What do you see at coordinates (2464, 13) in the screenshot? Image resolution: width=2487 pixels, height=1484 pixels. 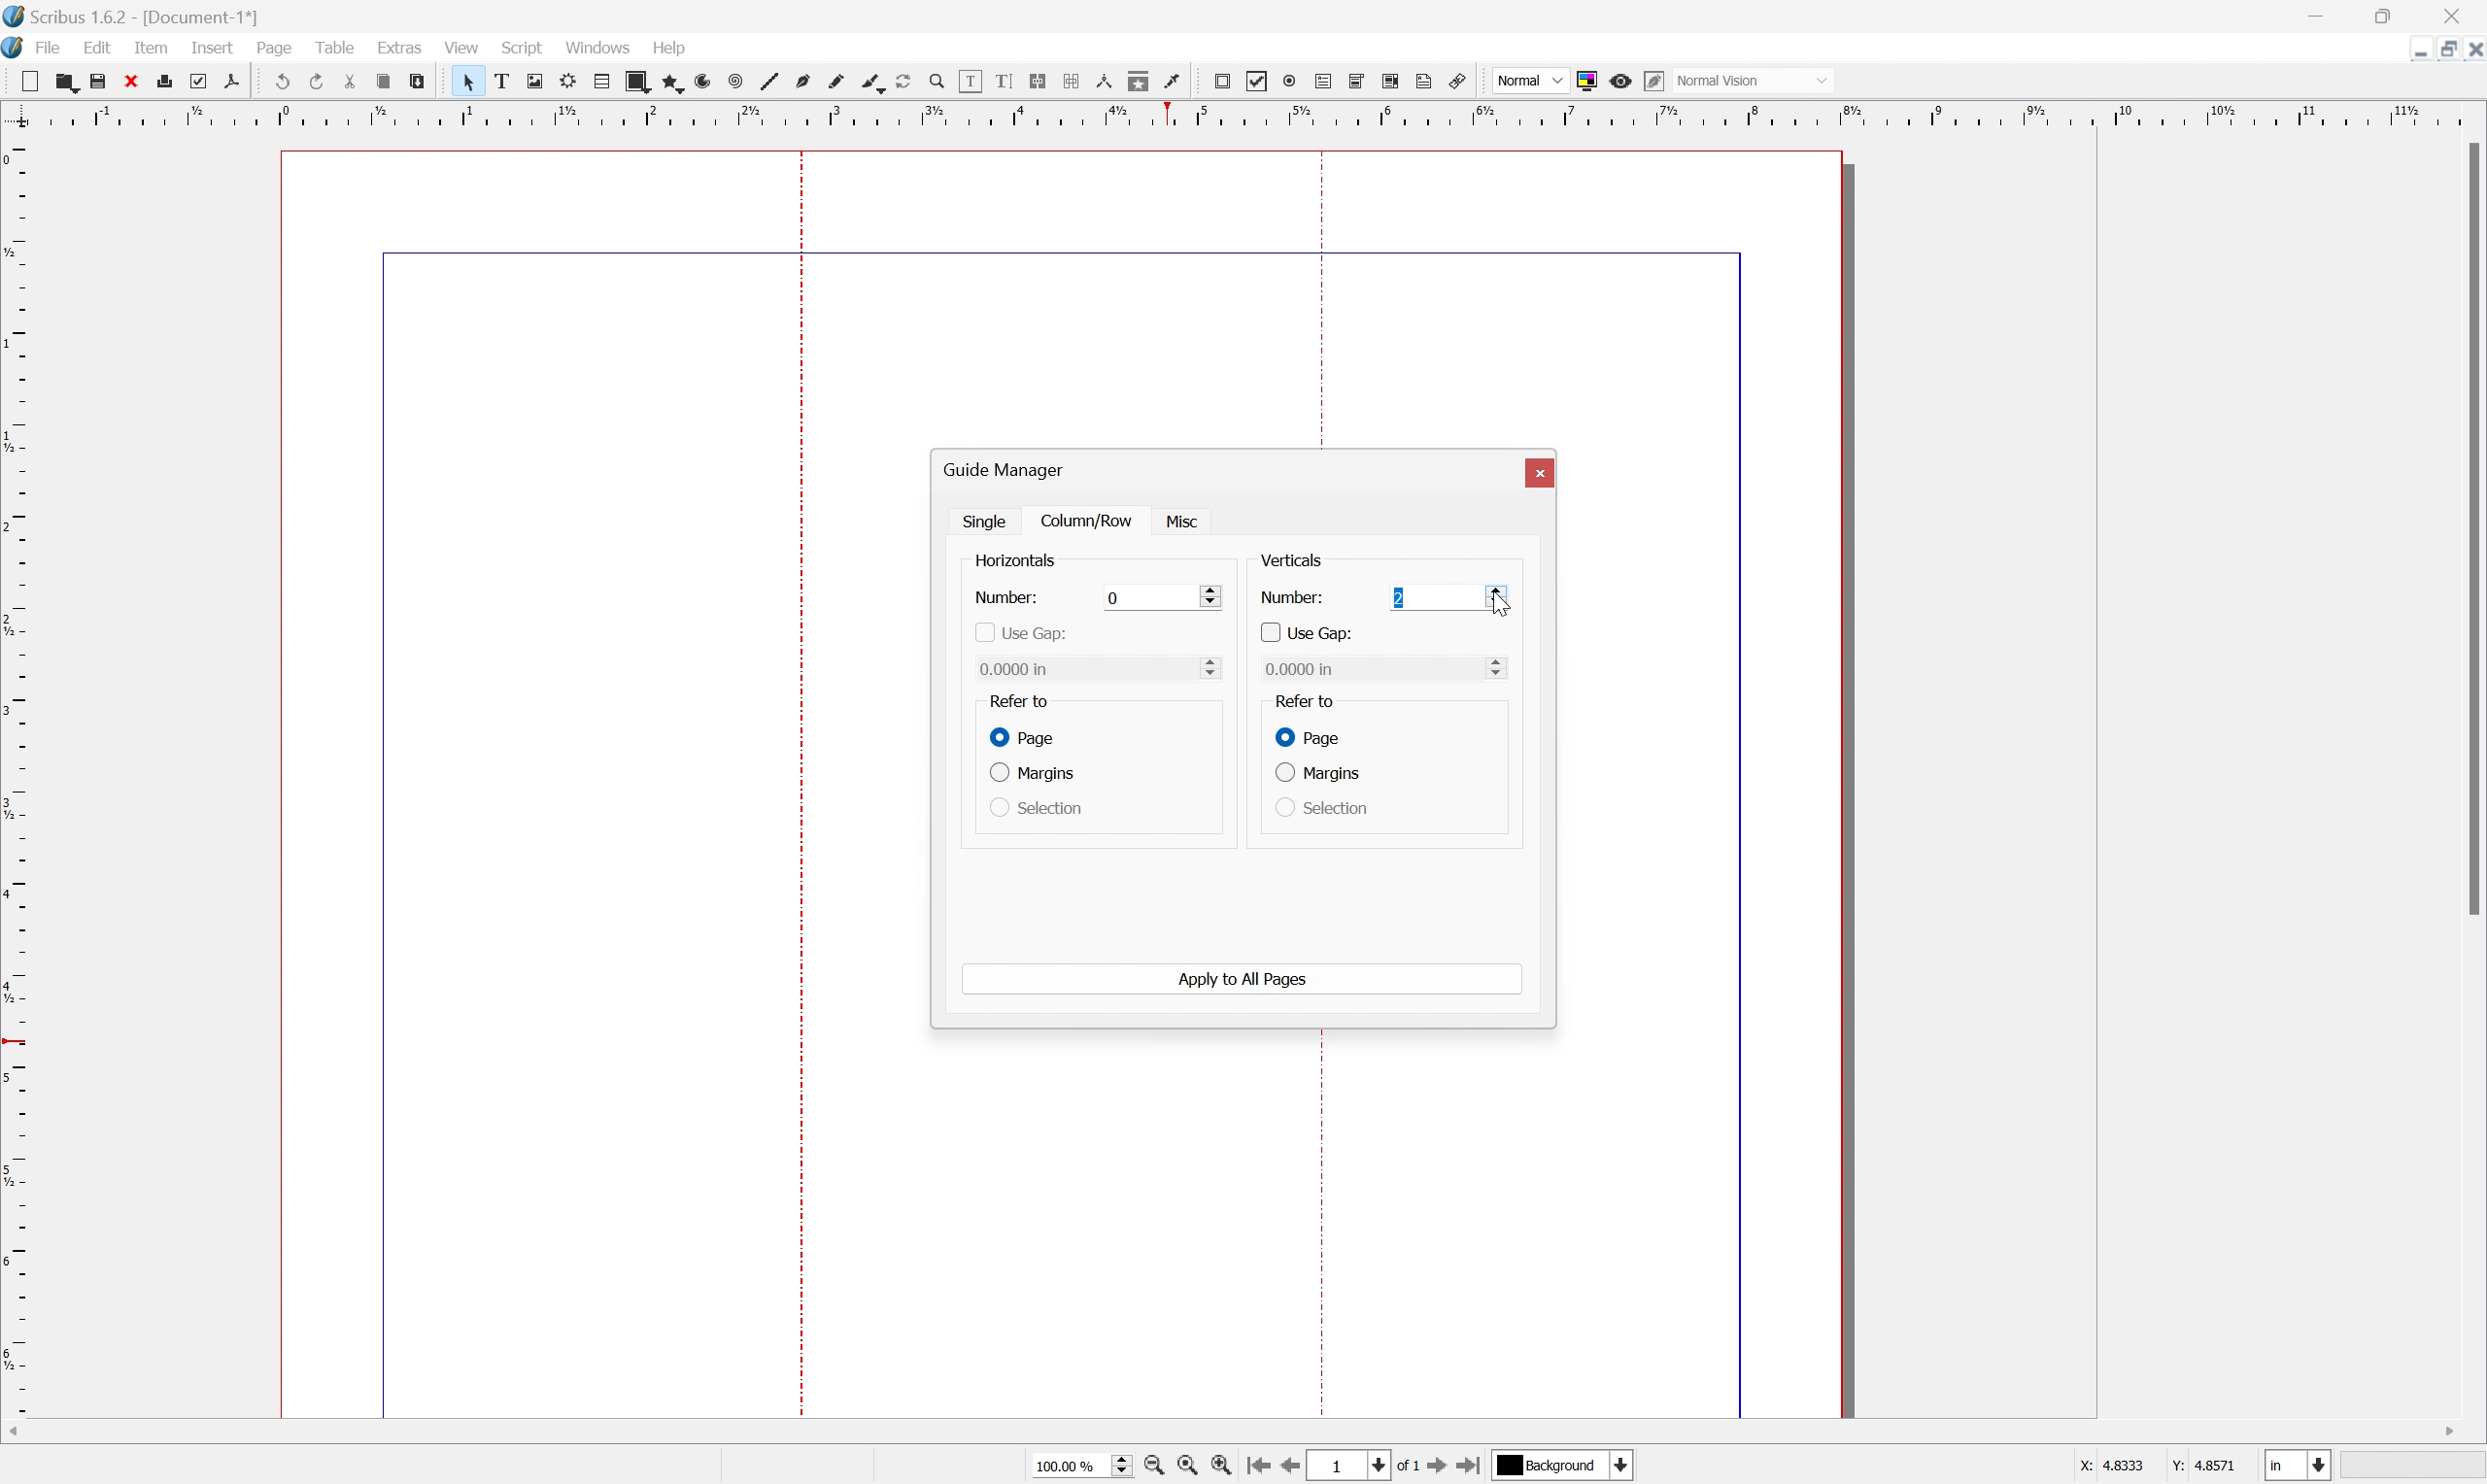 I see `close` at bounding box center [2464, 13].